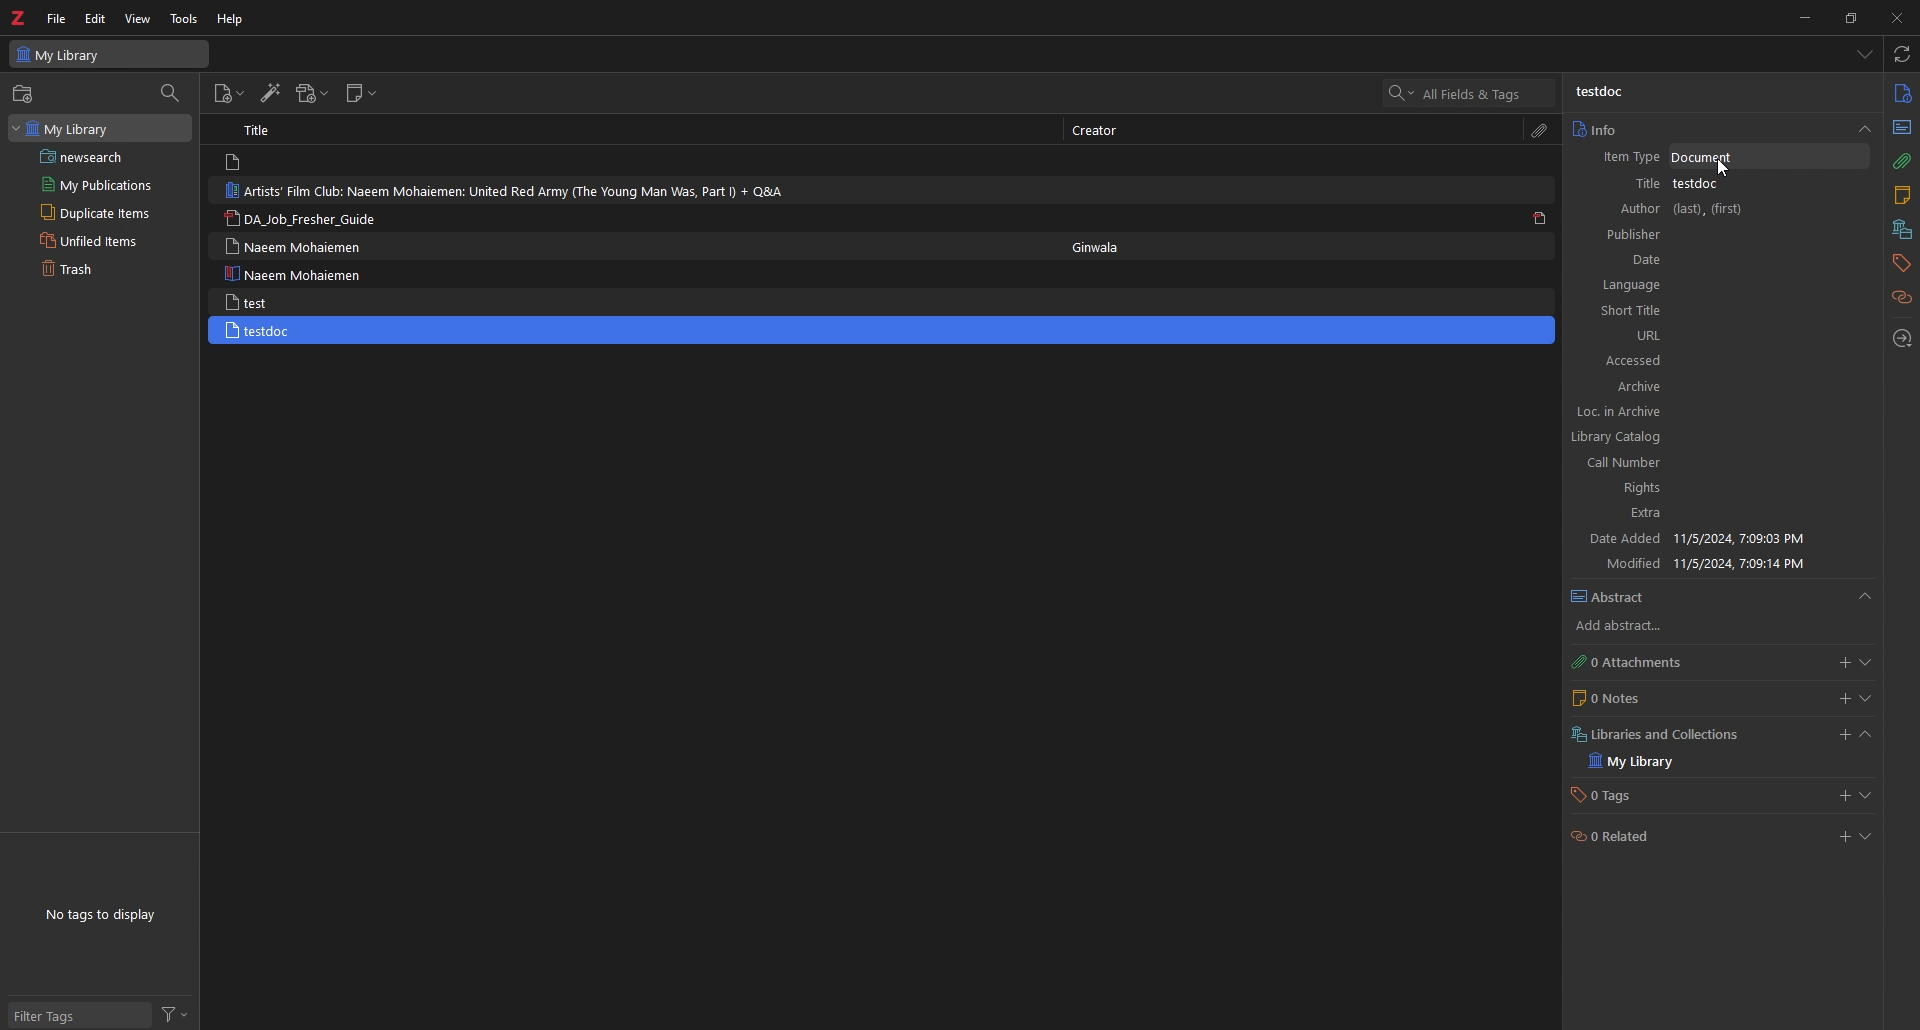  What do you see at coordinates (314, 93) in the screenshot?
I see `add attachment` at bounding box center [314, 93].